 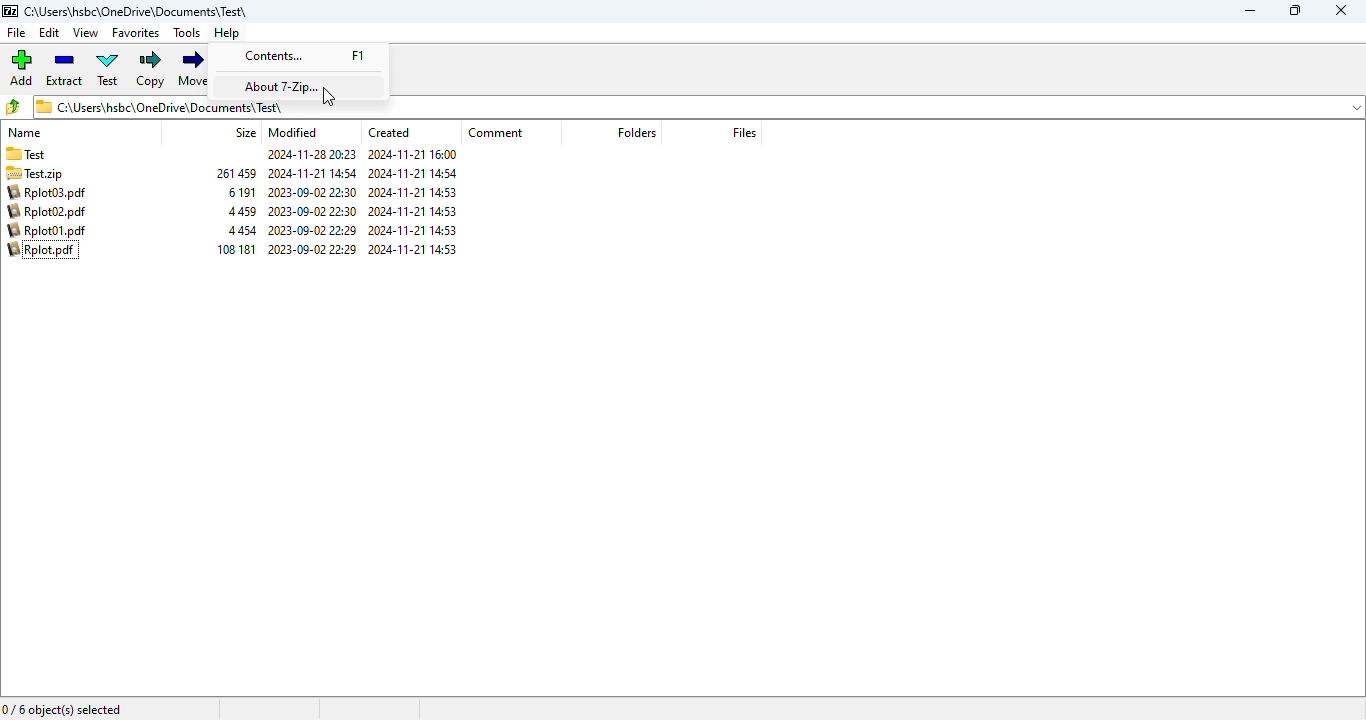 I want to click on modified, so click(x=293, y=133).